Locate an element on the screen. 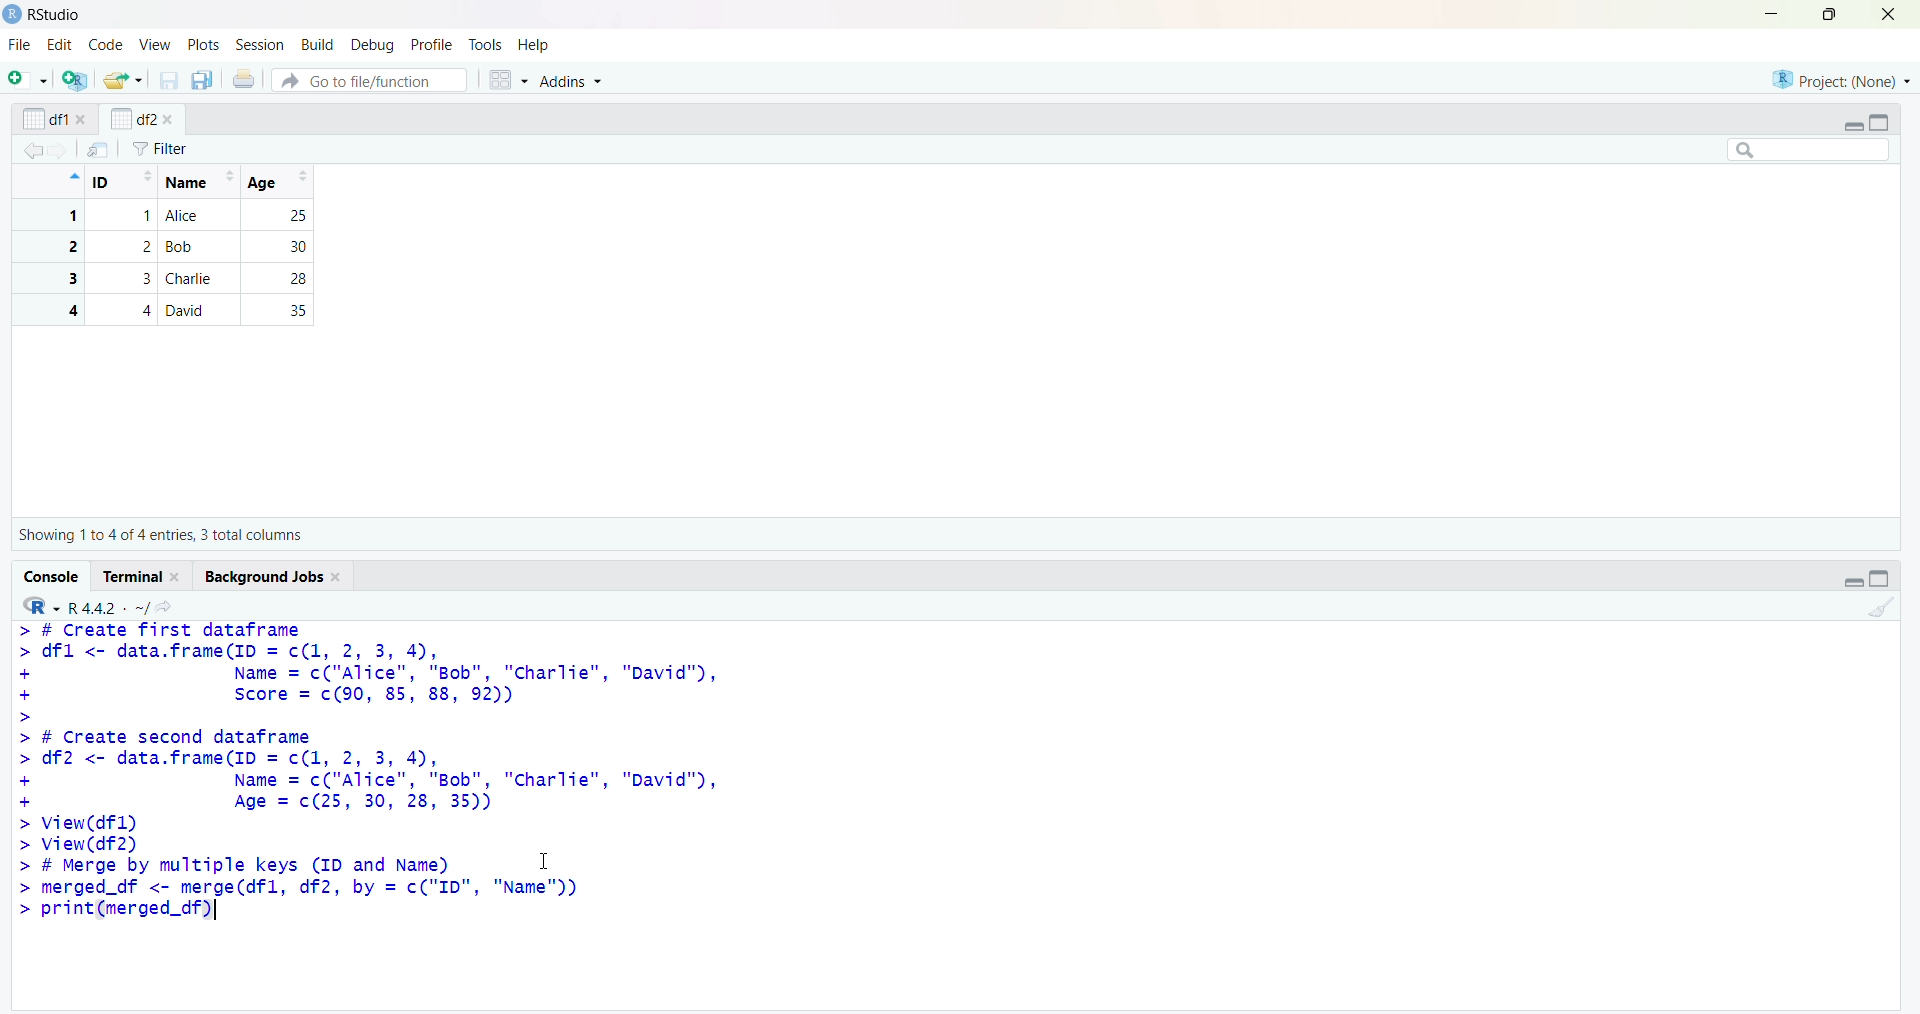  Console is located at coordinates (53, 577).